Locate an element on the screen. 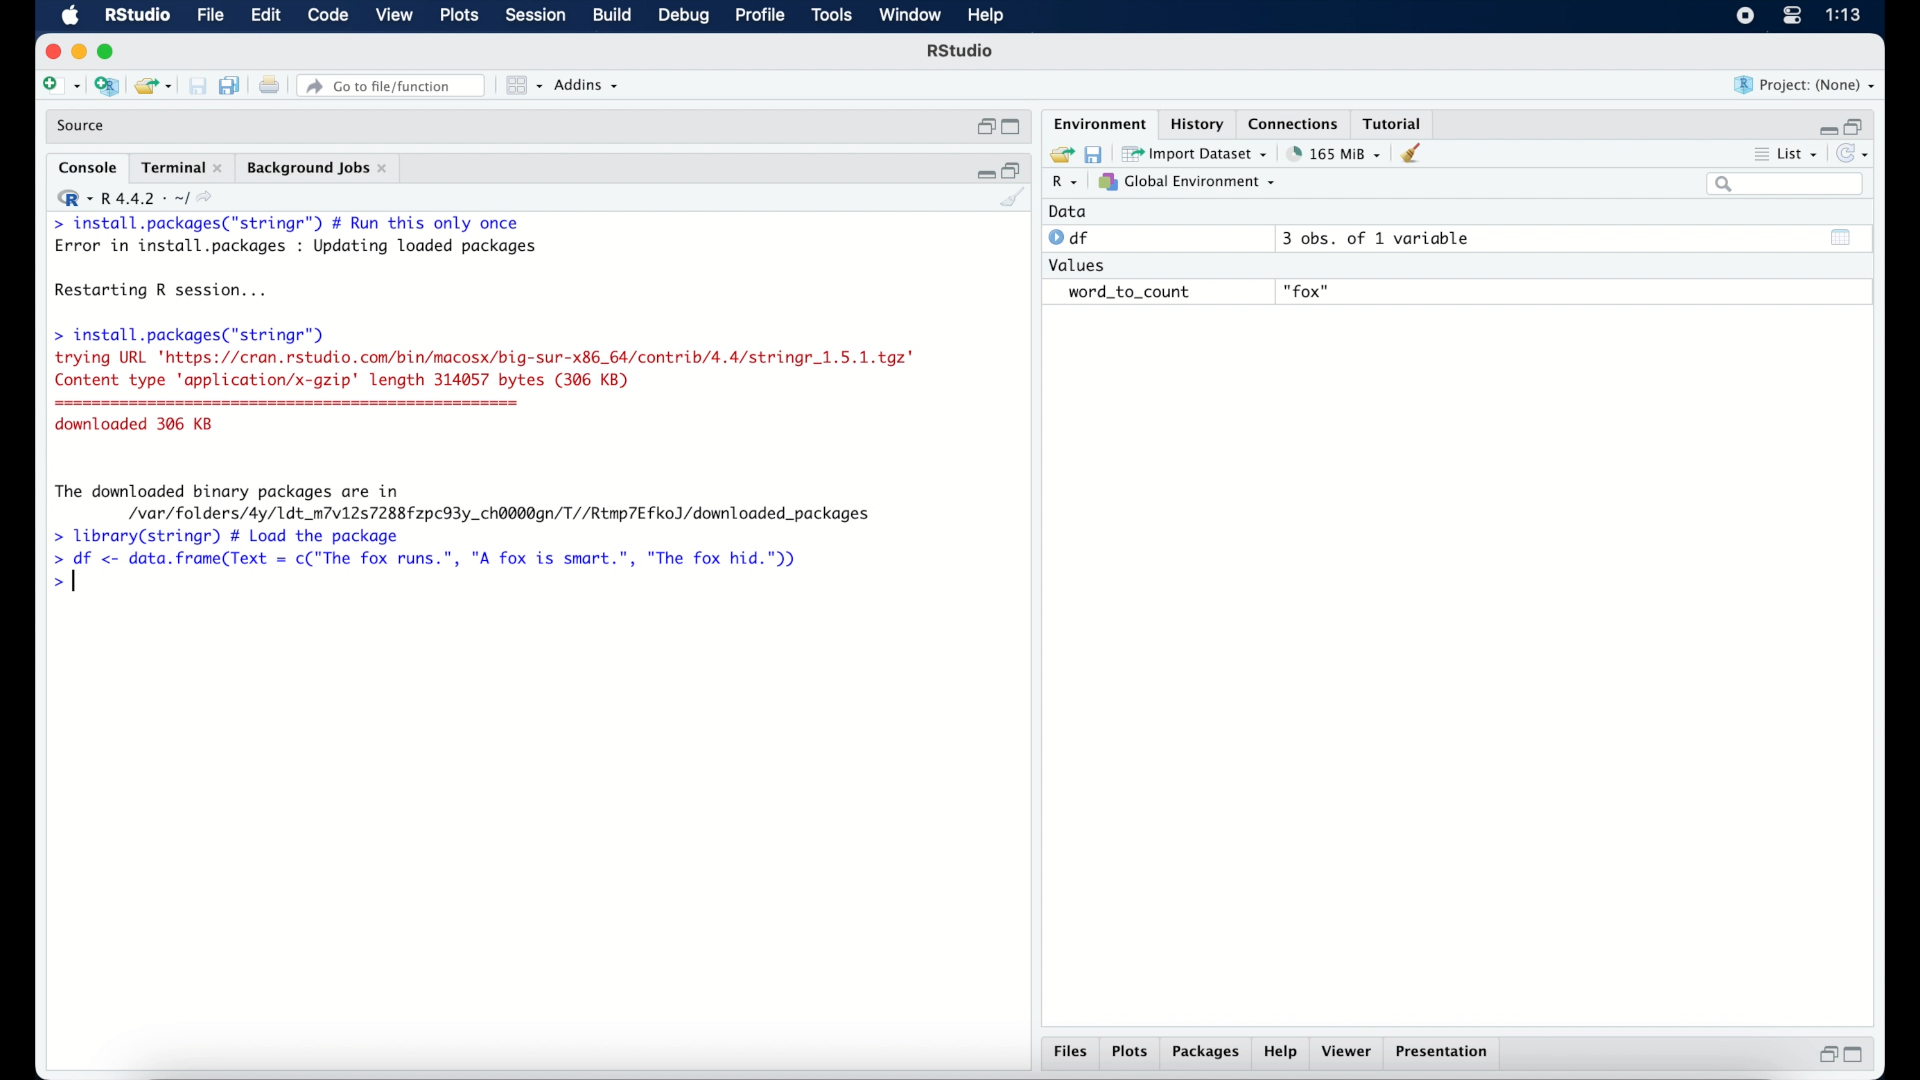 The width and height of the screenshot is (1920, 1080). create new file is located at coordinates (60, 87).